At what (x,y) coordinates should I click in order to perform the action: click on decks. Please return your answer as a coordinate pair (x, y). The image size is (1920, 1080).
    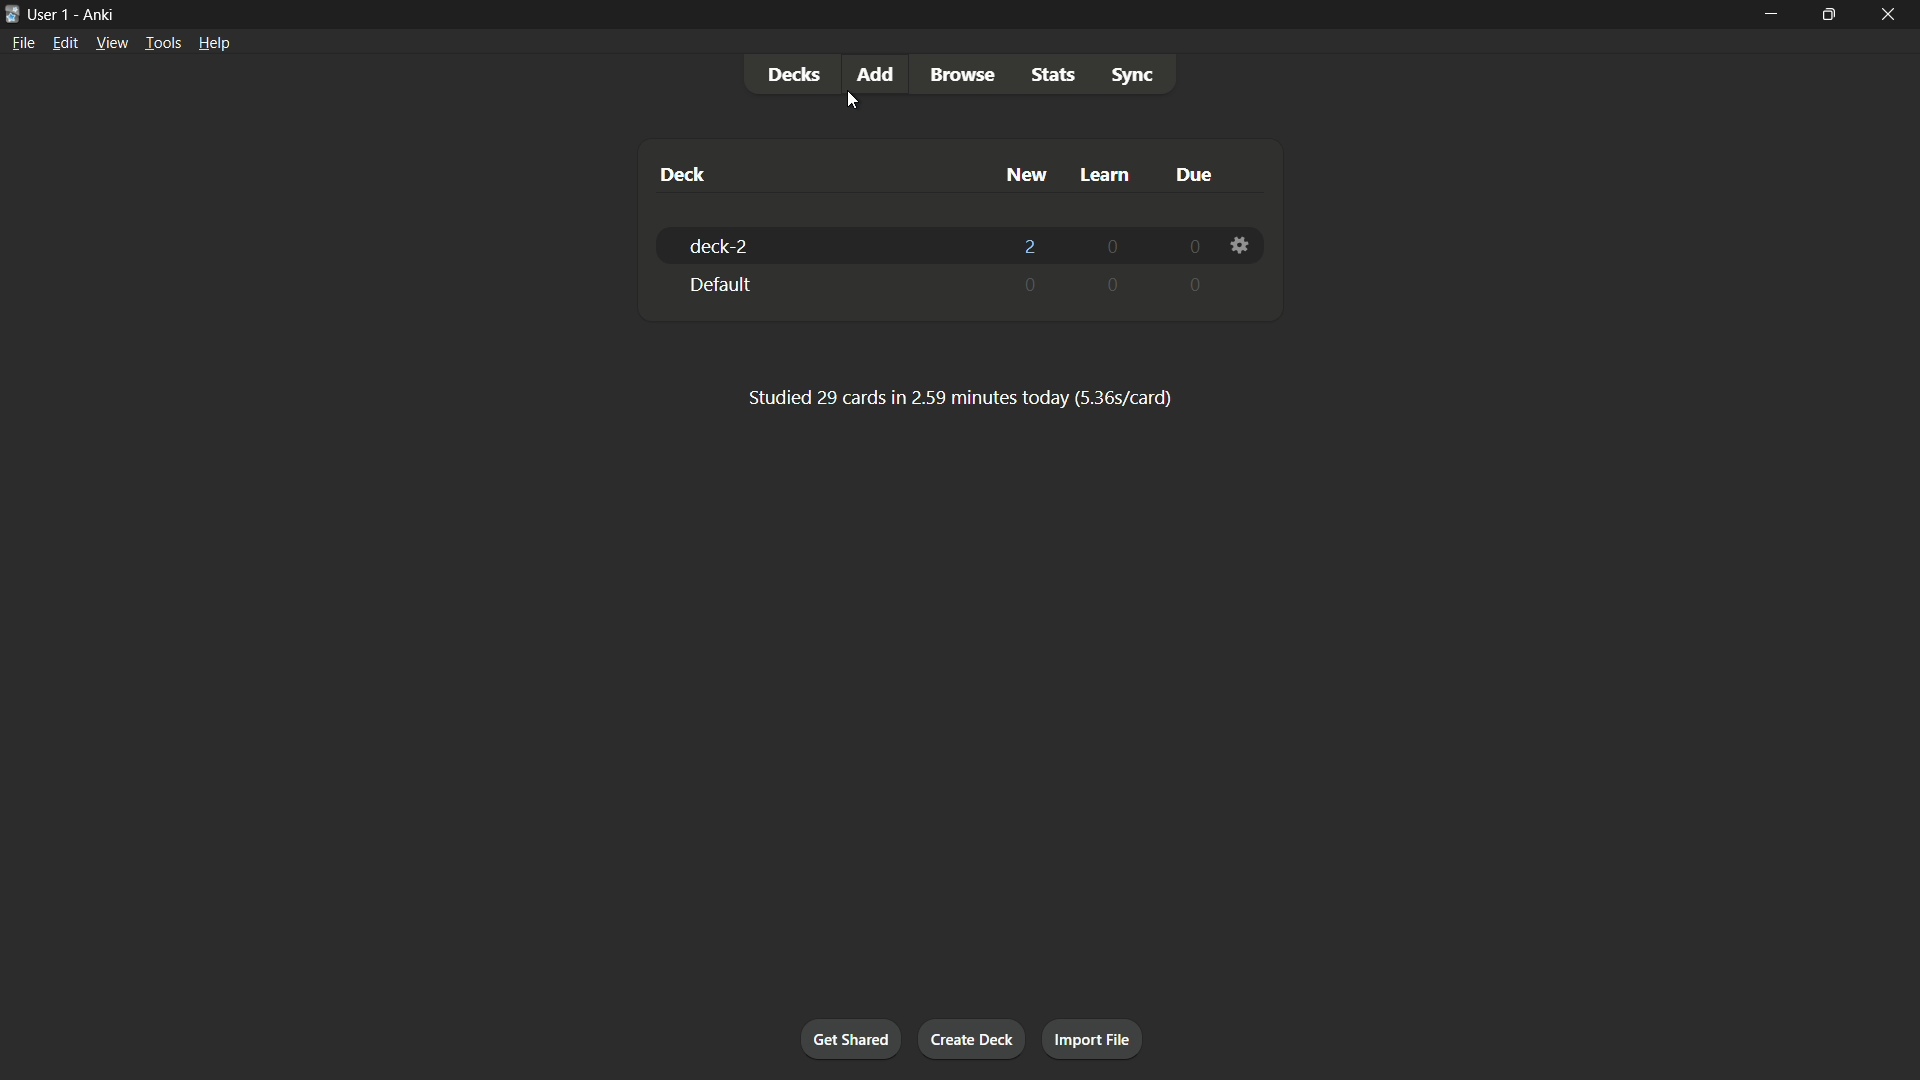
    Looking at the image, I should click on (791, 74).